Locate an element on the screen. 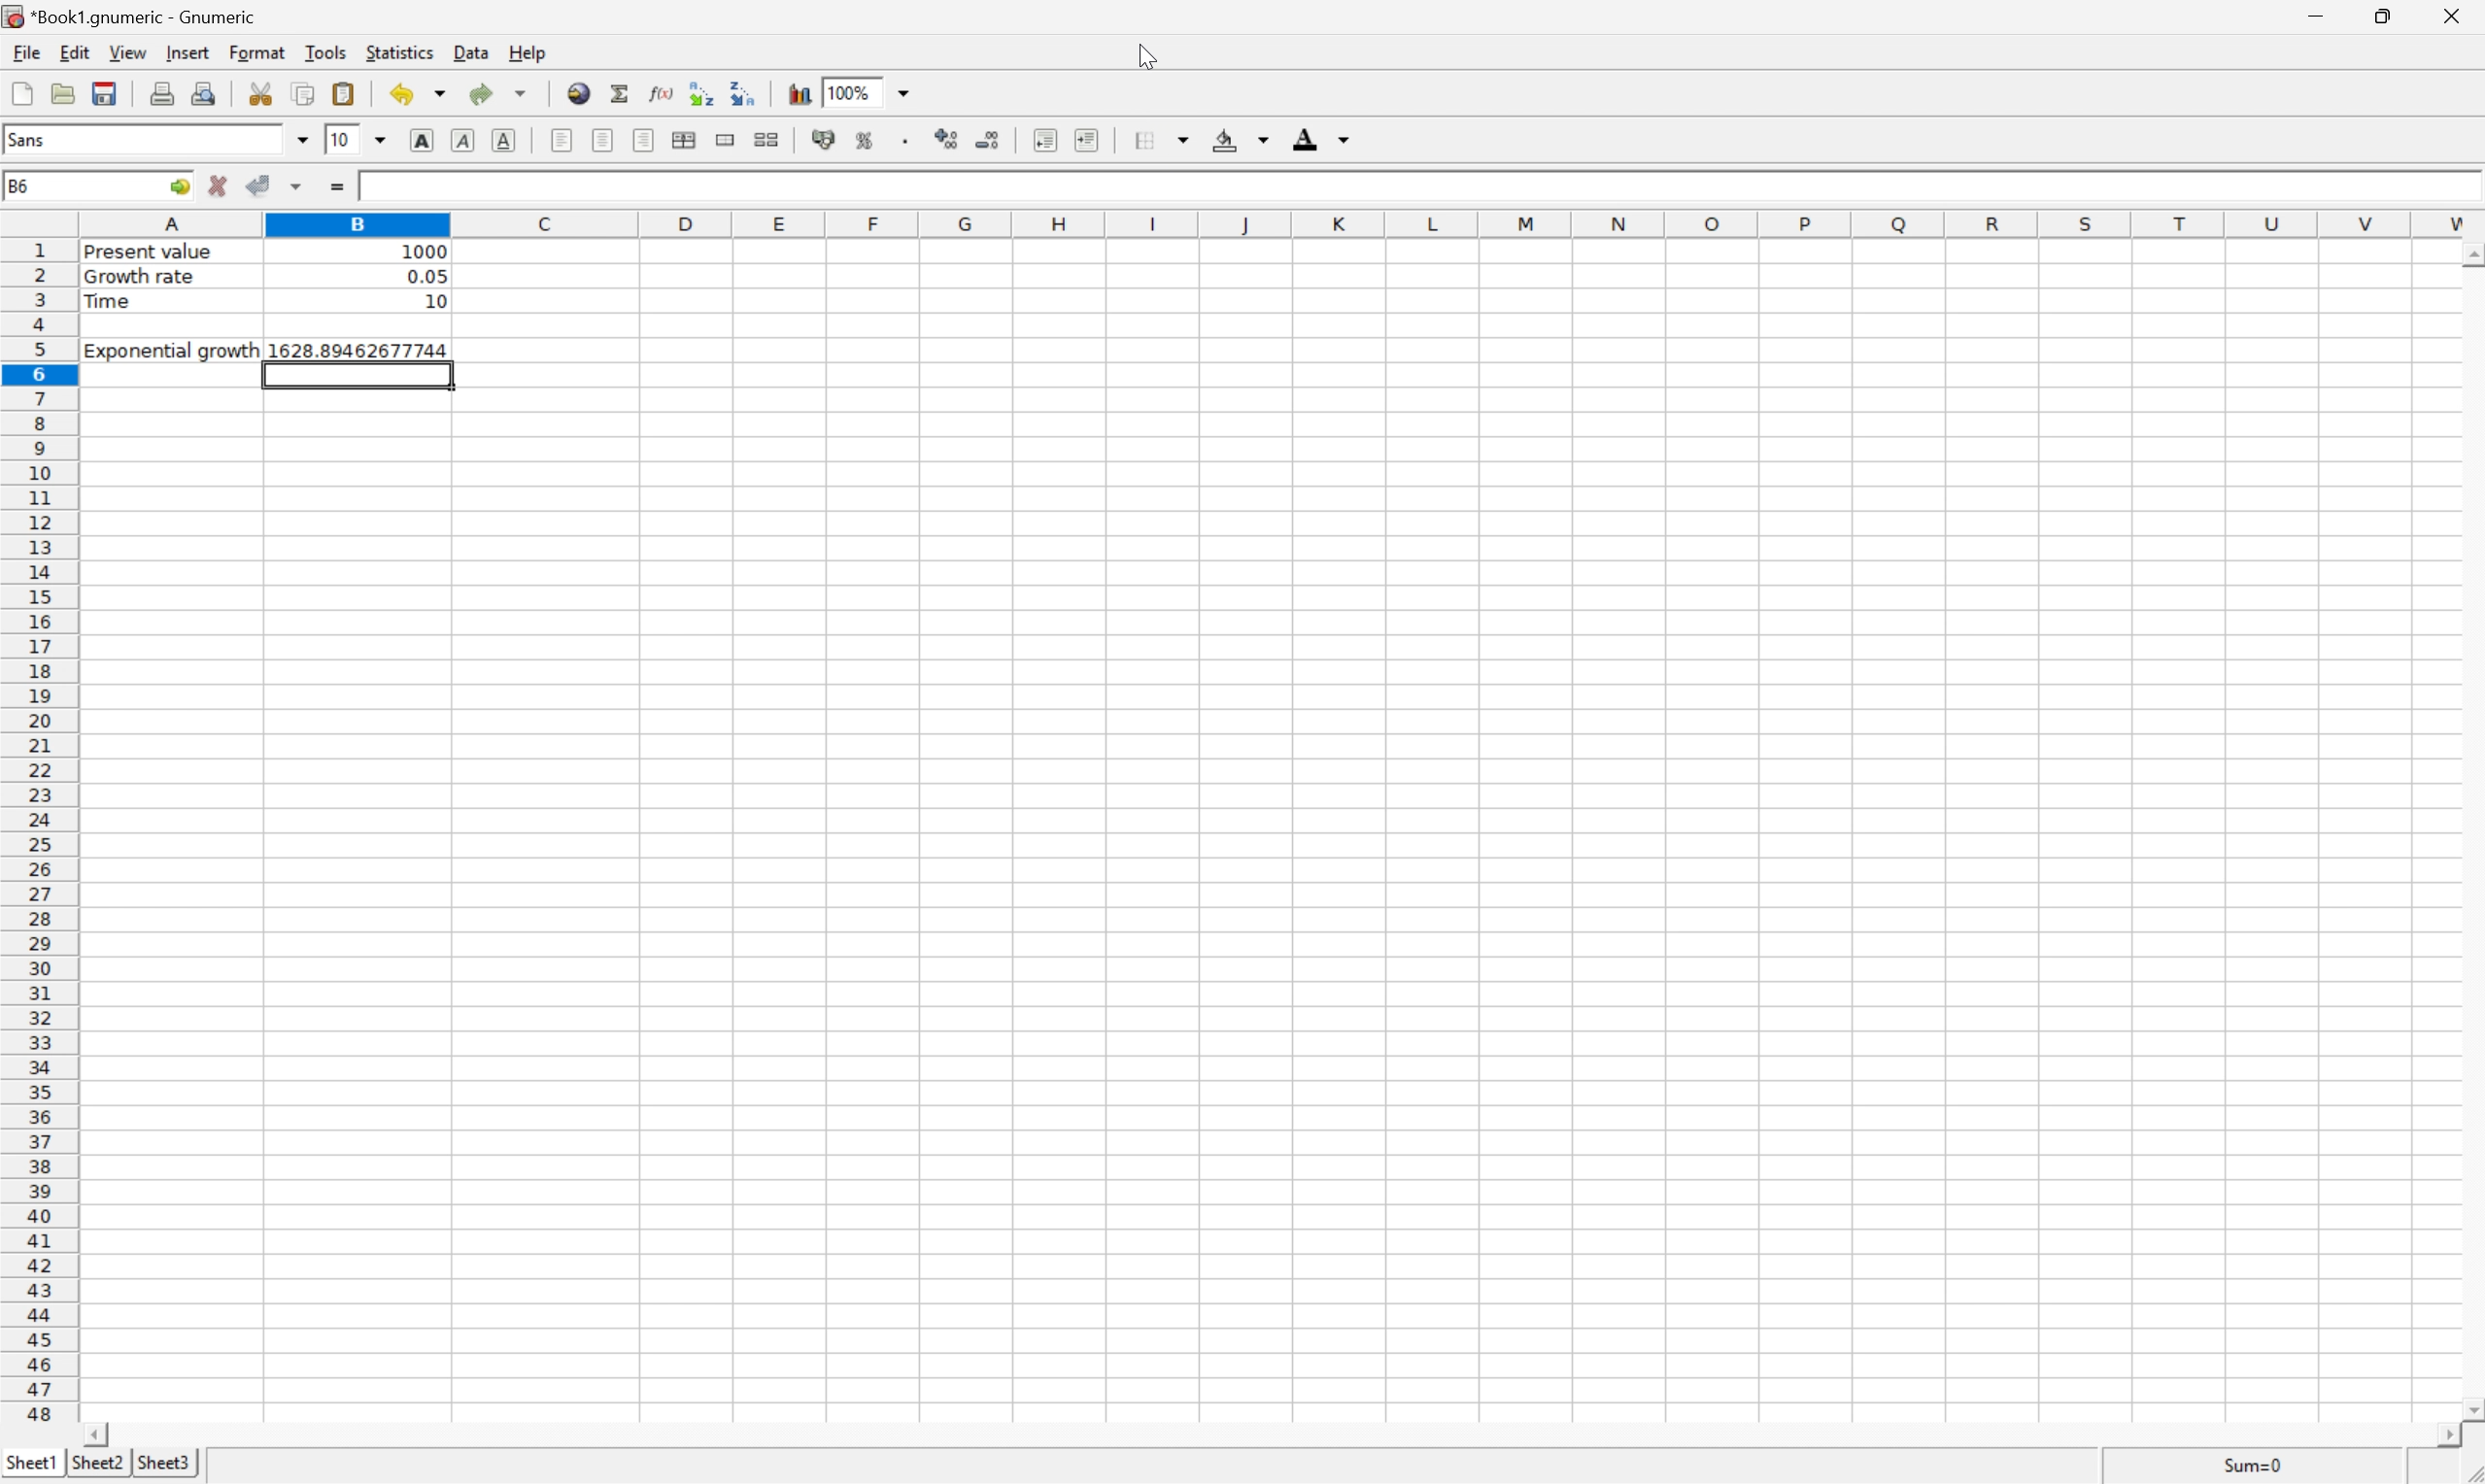 The width and height of the screenshot is (2485, 1484). 10 is located at coordinates (429, 303).